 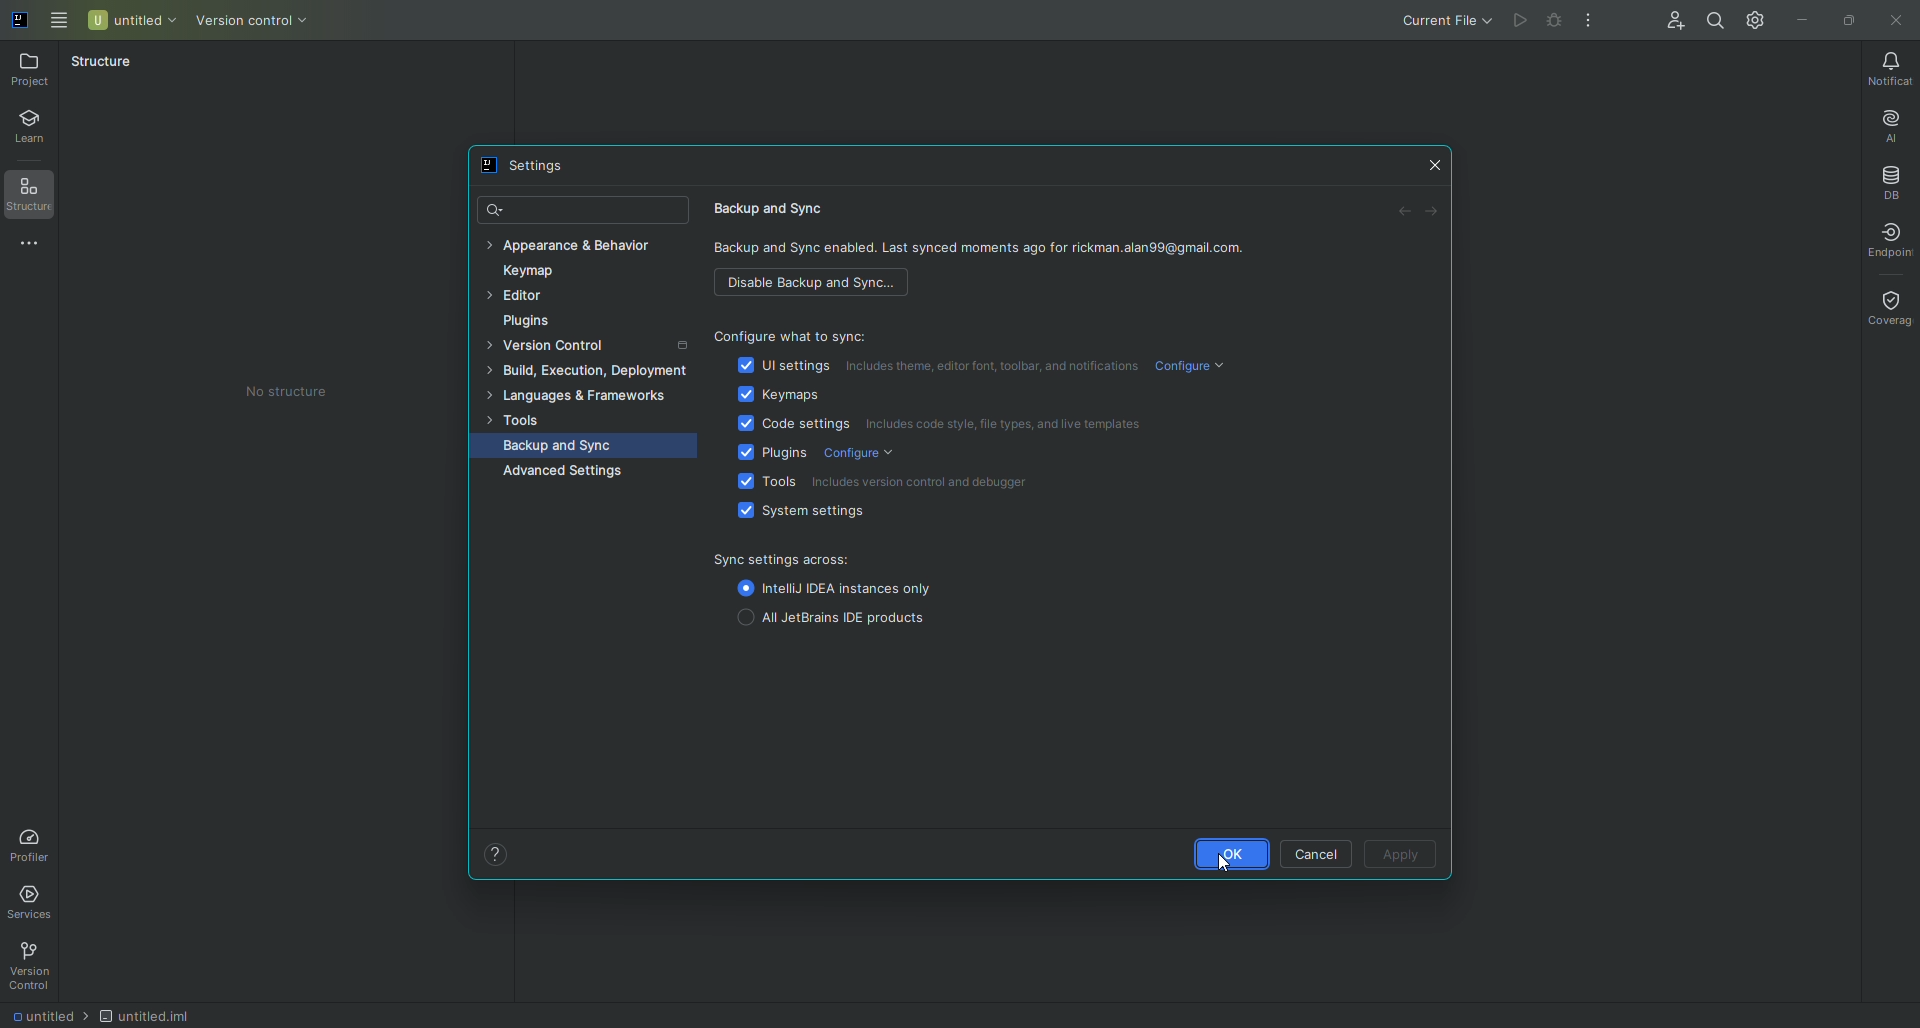 What do you see at coordinates (497, 209) in the screenshot?
I see `Search` at bounding box center [497, 209].